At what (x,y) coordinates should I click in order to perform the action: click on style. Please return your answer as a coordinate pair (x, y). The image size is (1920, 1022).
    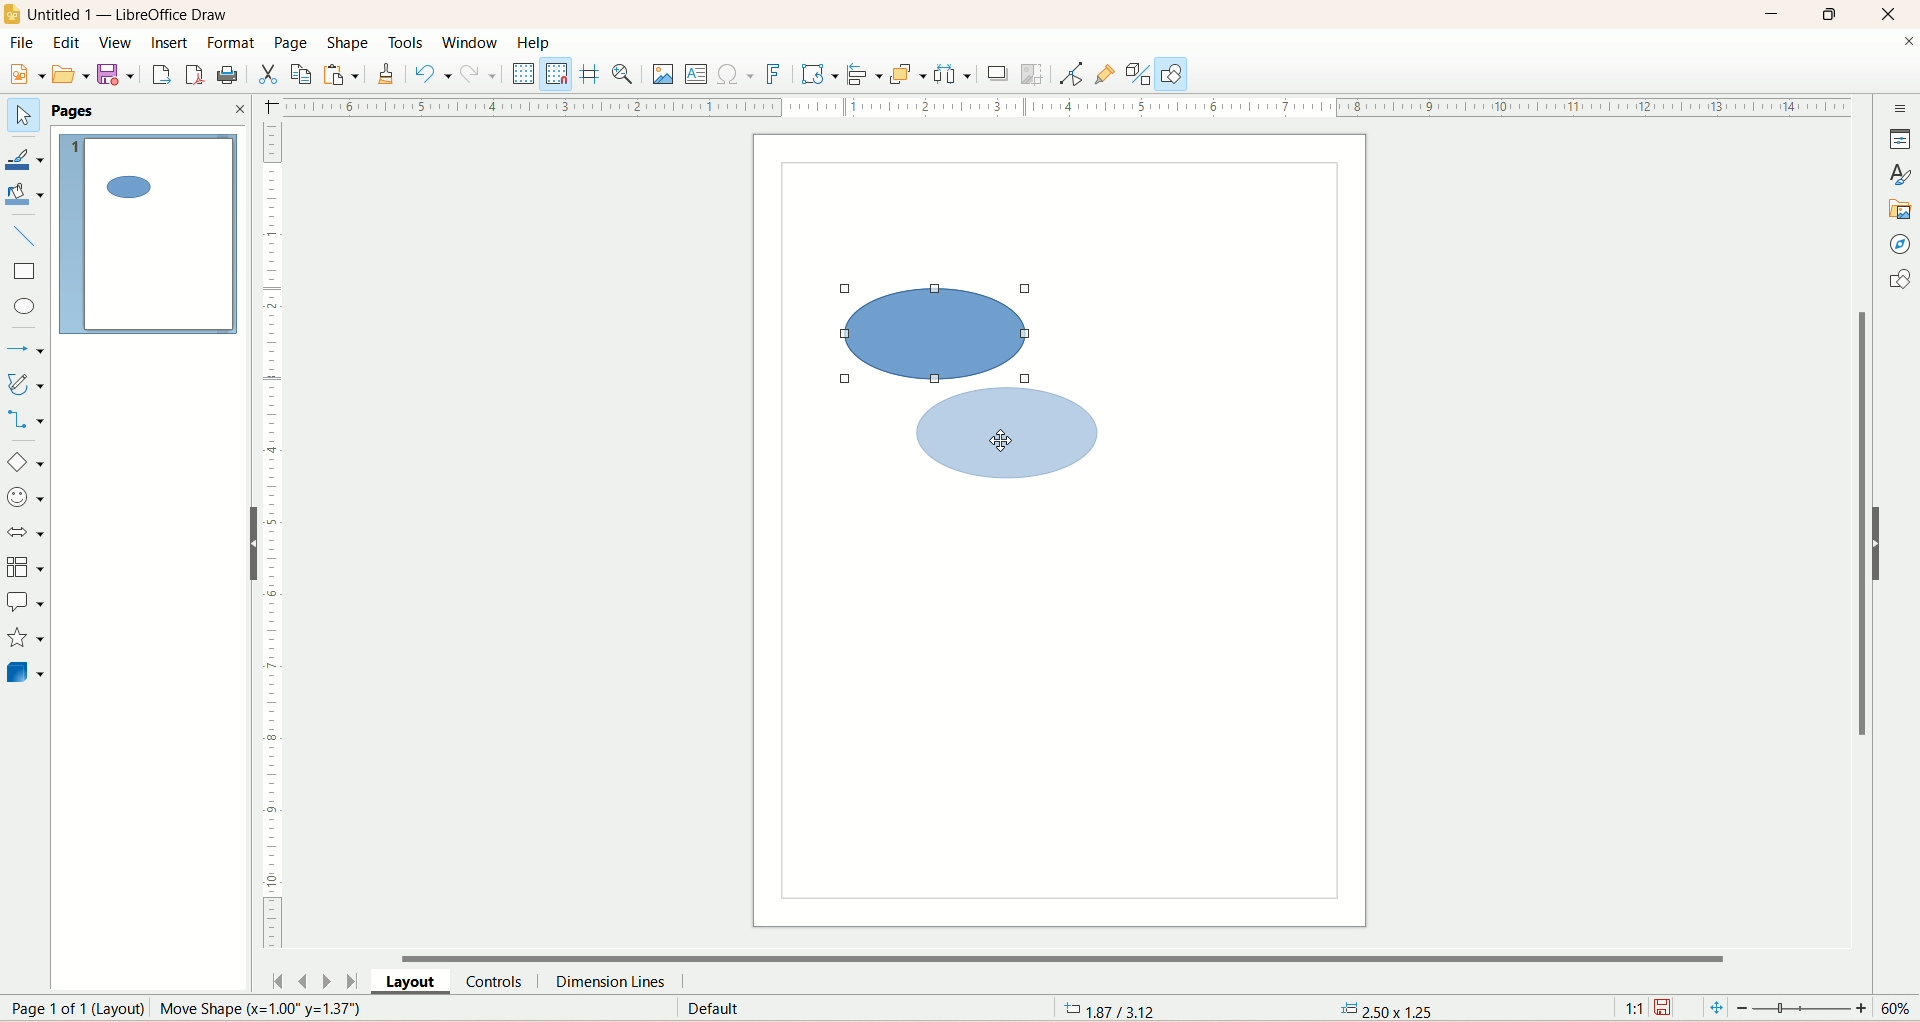
    Looking at the image, I should click on (1900, 172).